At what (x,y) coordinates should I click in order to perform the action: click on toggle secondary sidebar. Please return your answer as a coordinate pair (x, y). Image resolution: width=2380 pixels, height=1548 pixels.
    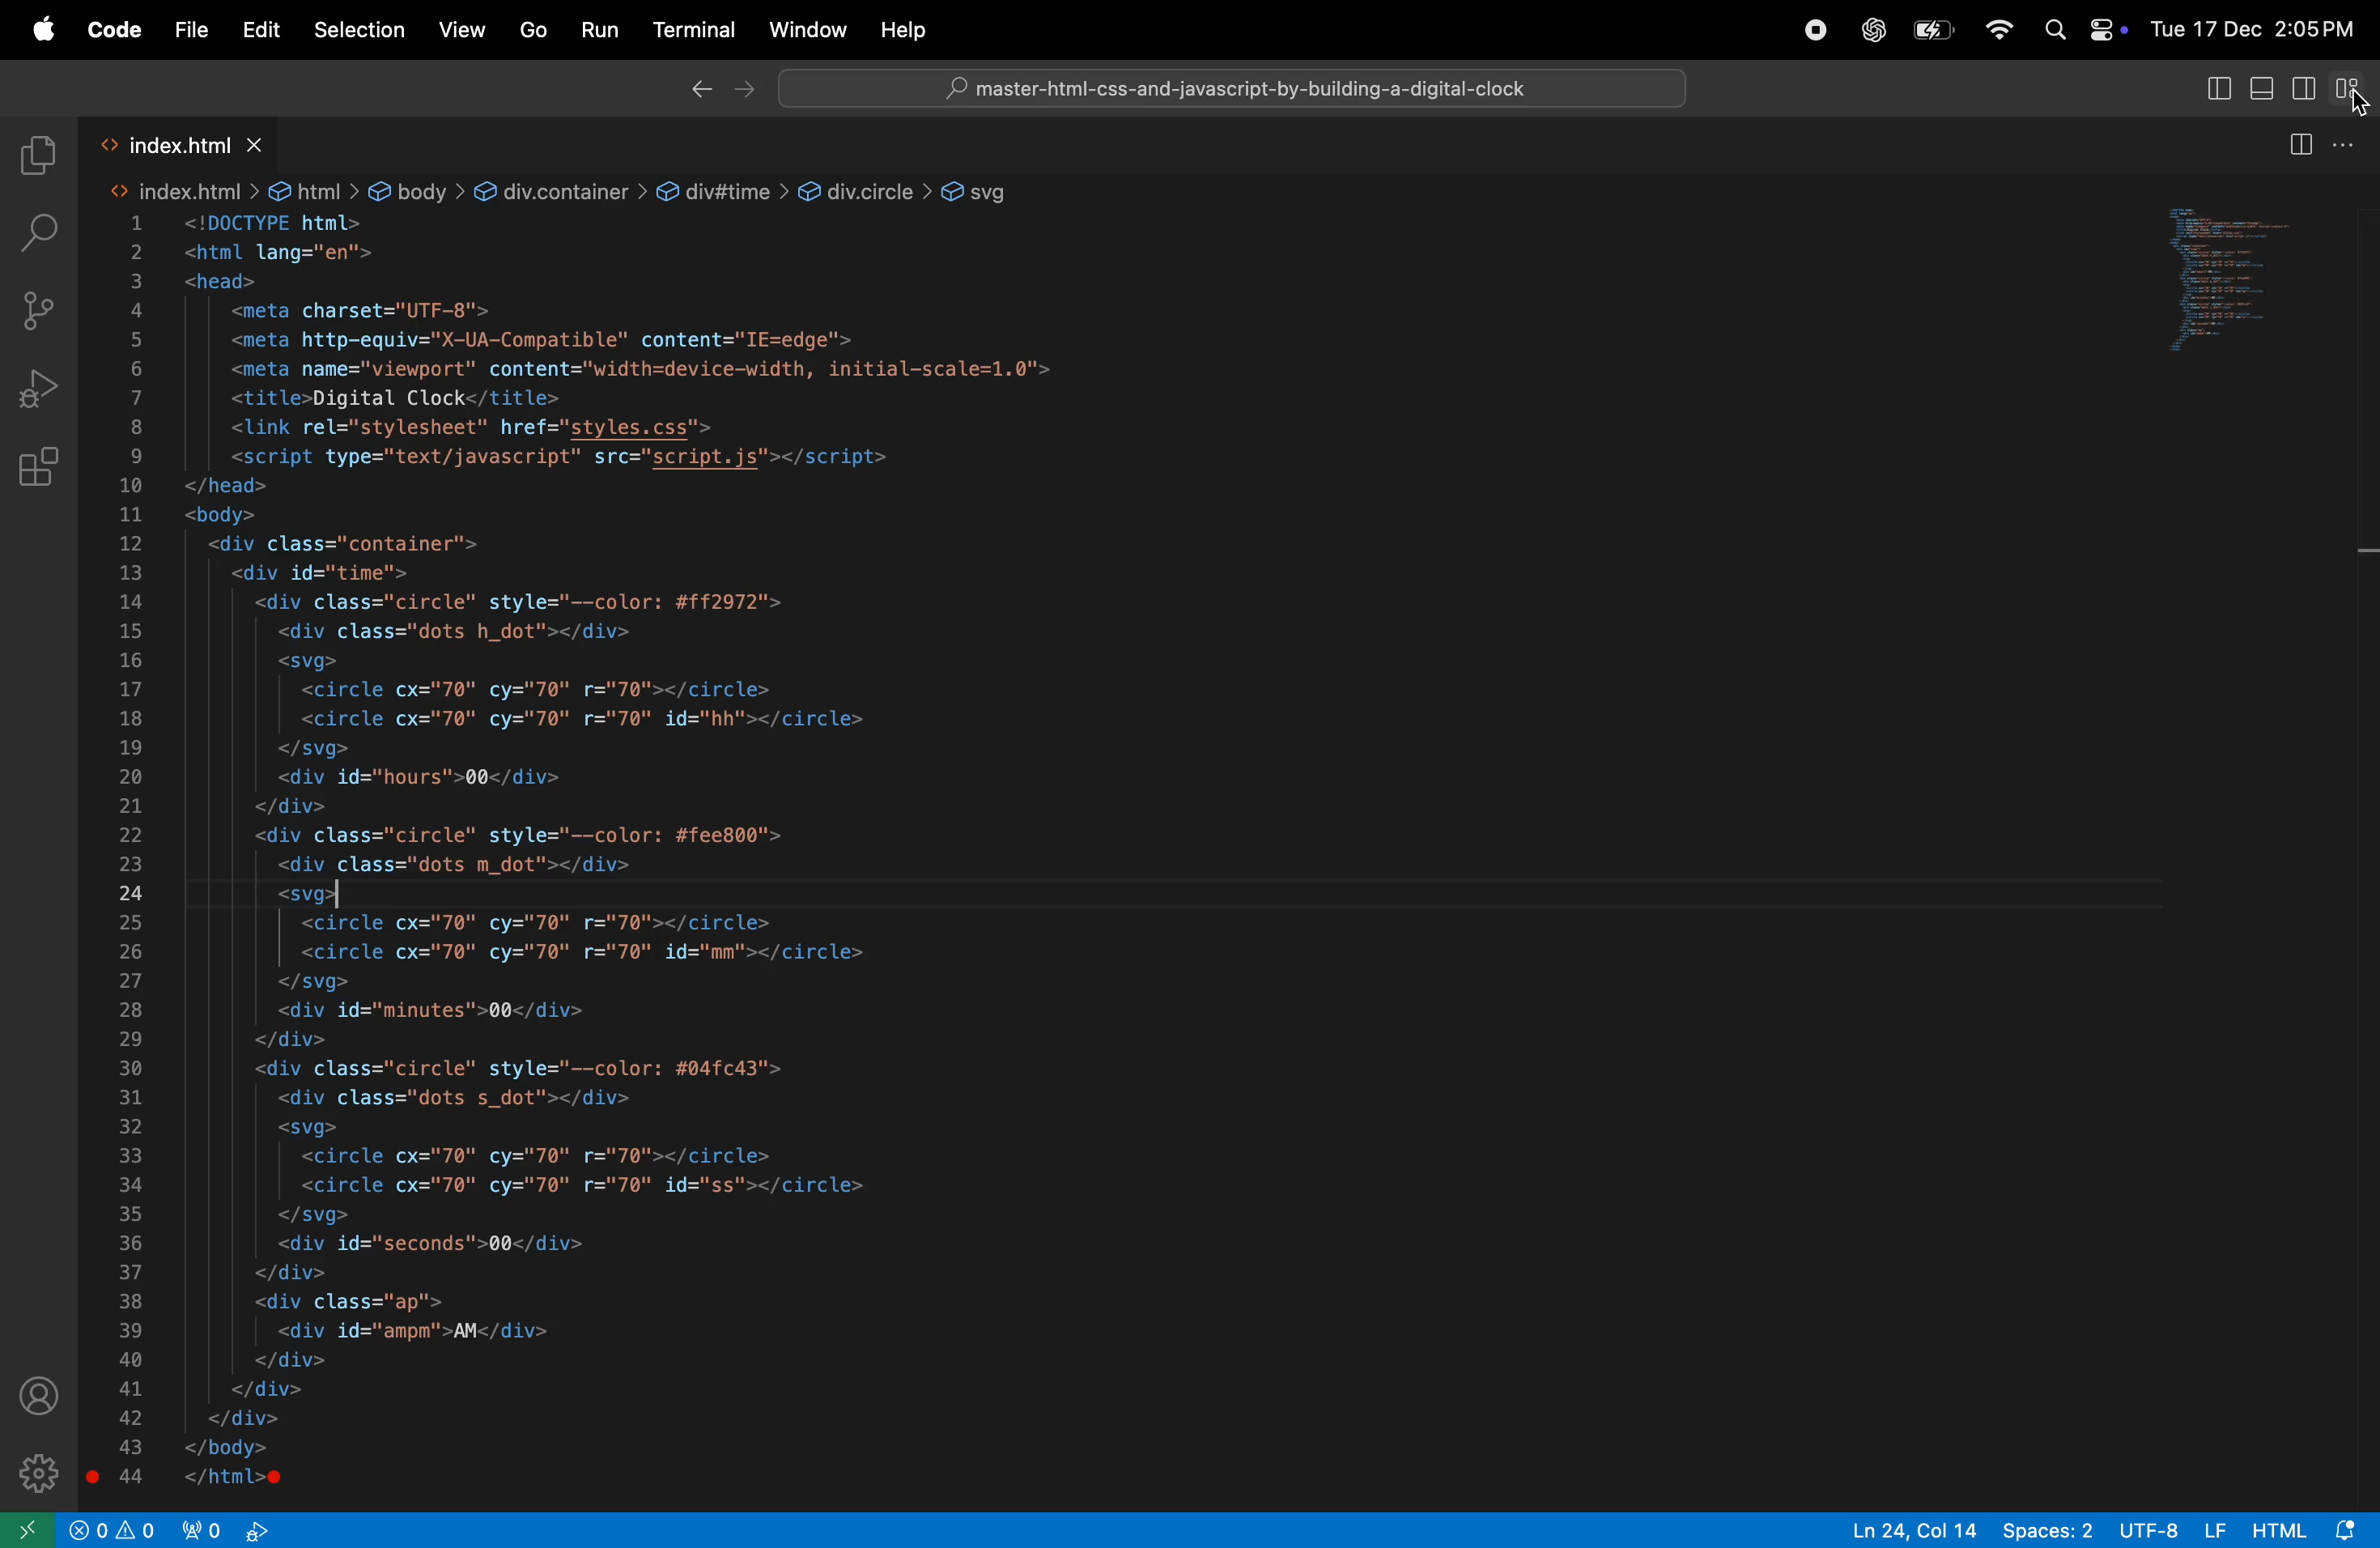
    Looking at the image, I should click on (2305, 86).